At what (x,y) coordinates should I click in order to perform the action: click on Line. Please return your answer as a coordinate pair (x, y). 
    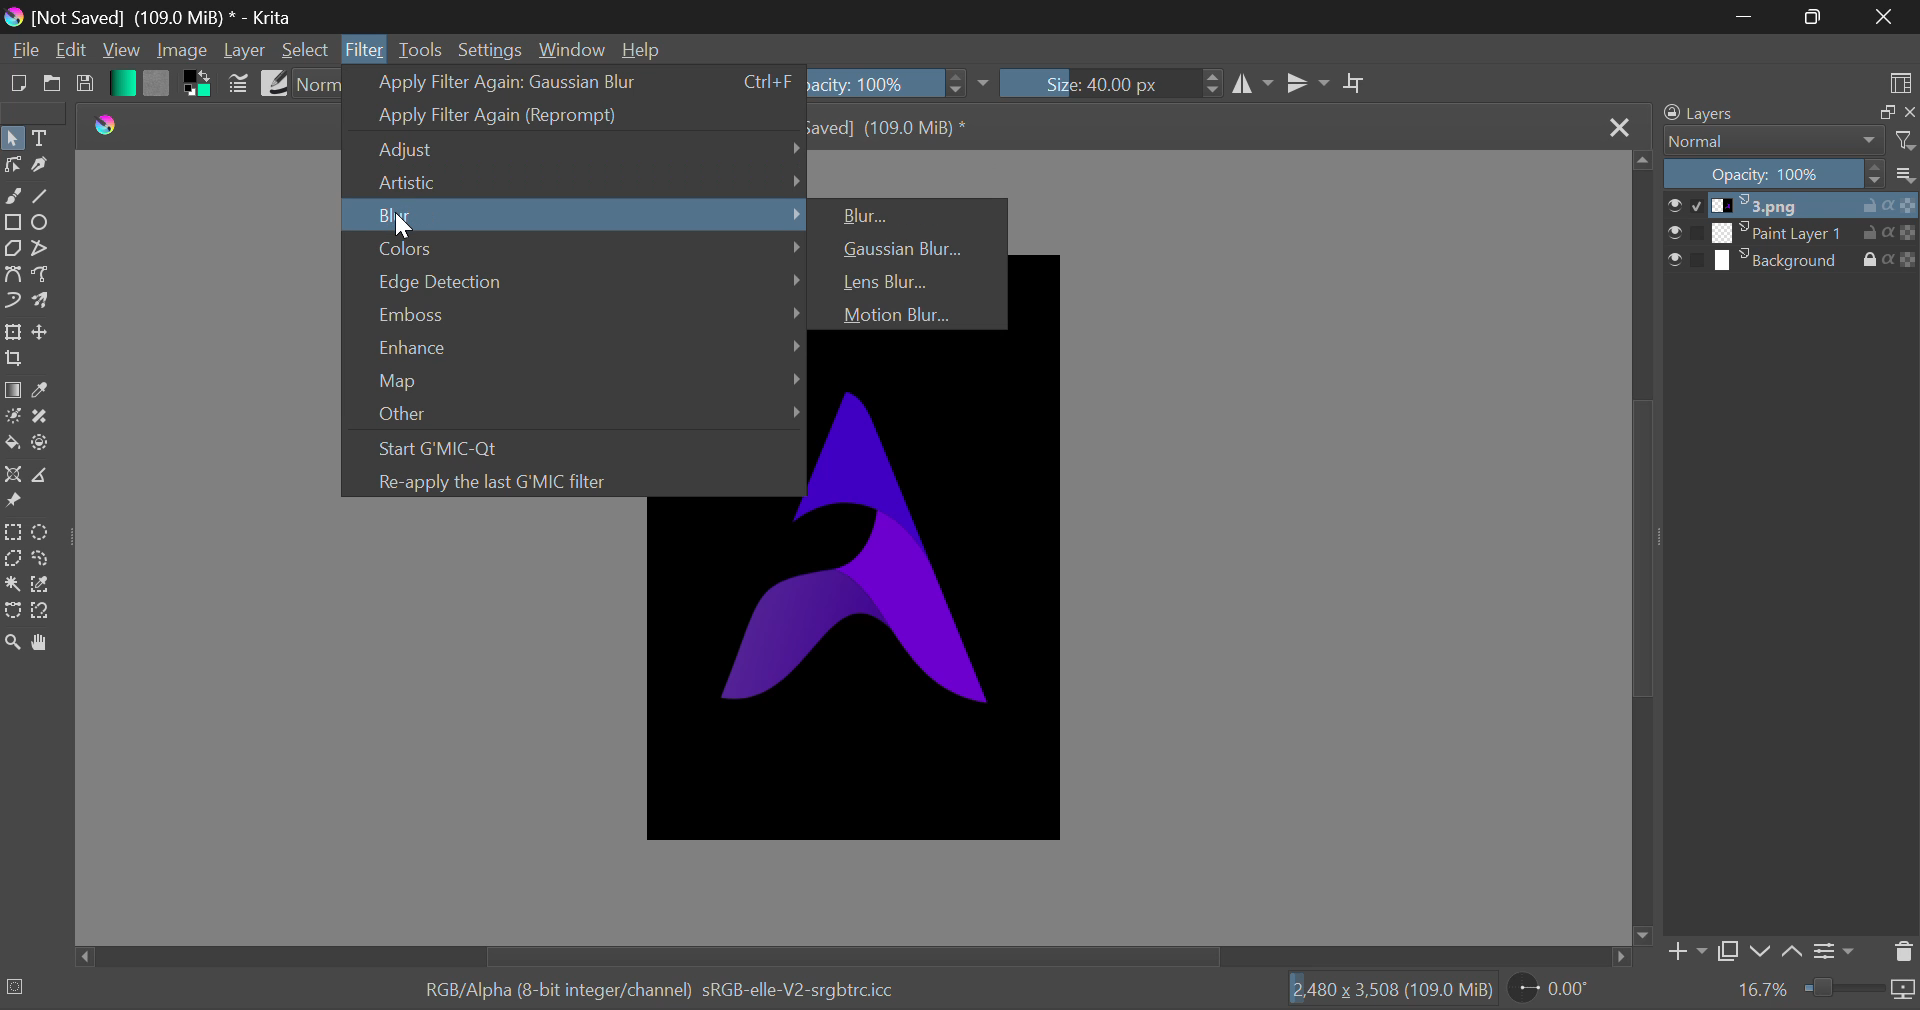
    Looking at the image, I should click on (43, 195).